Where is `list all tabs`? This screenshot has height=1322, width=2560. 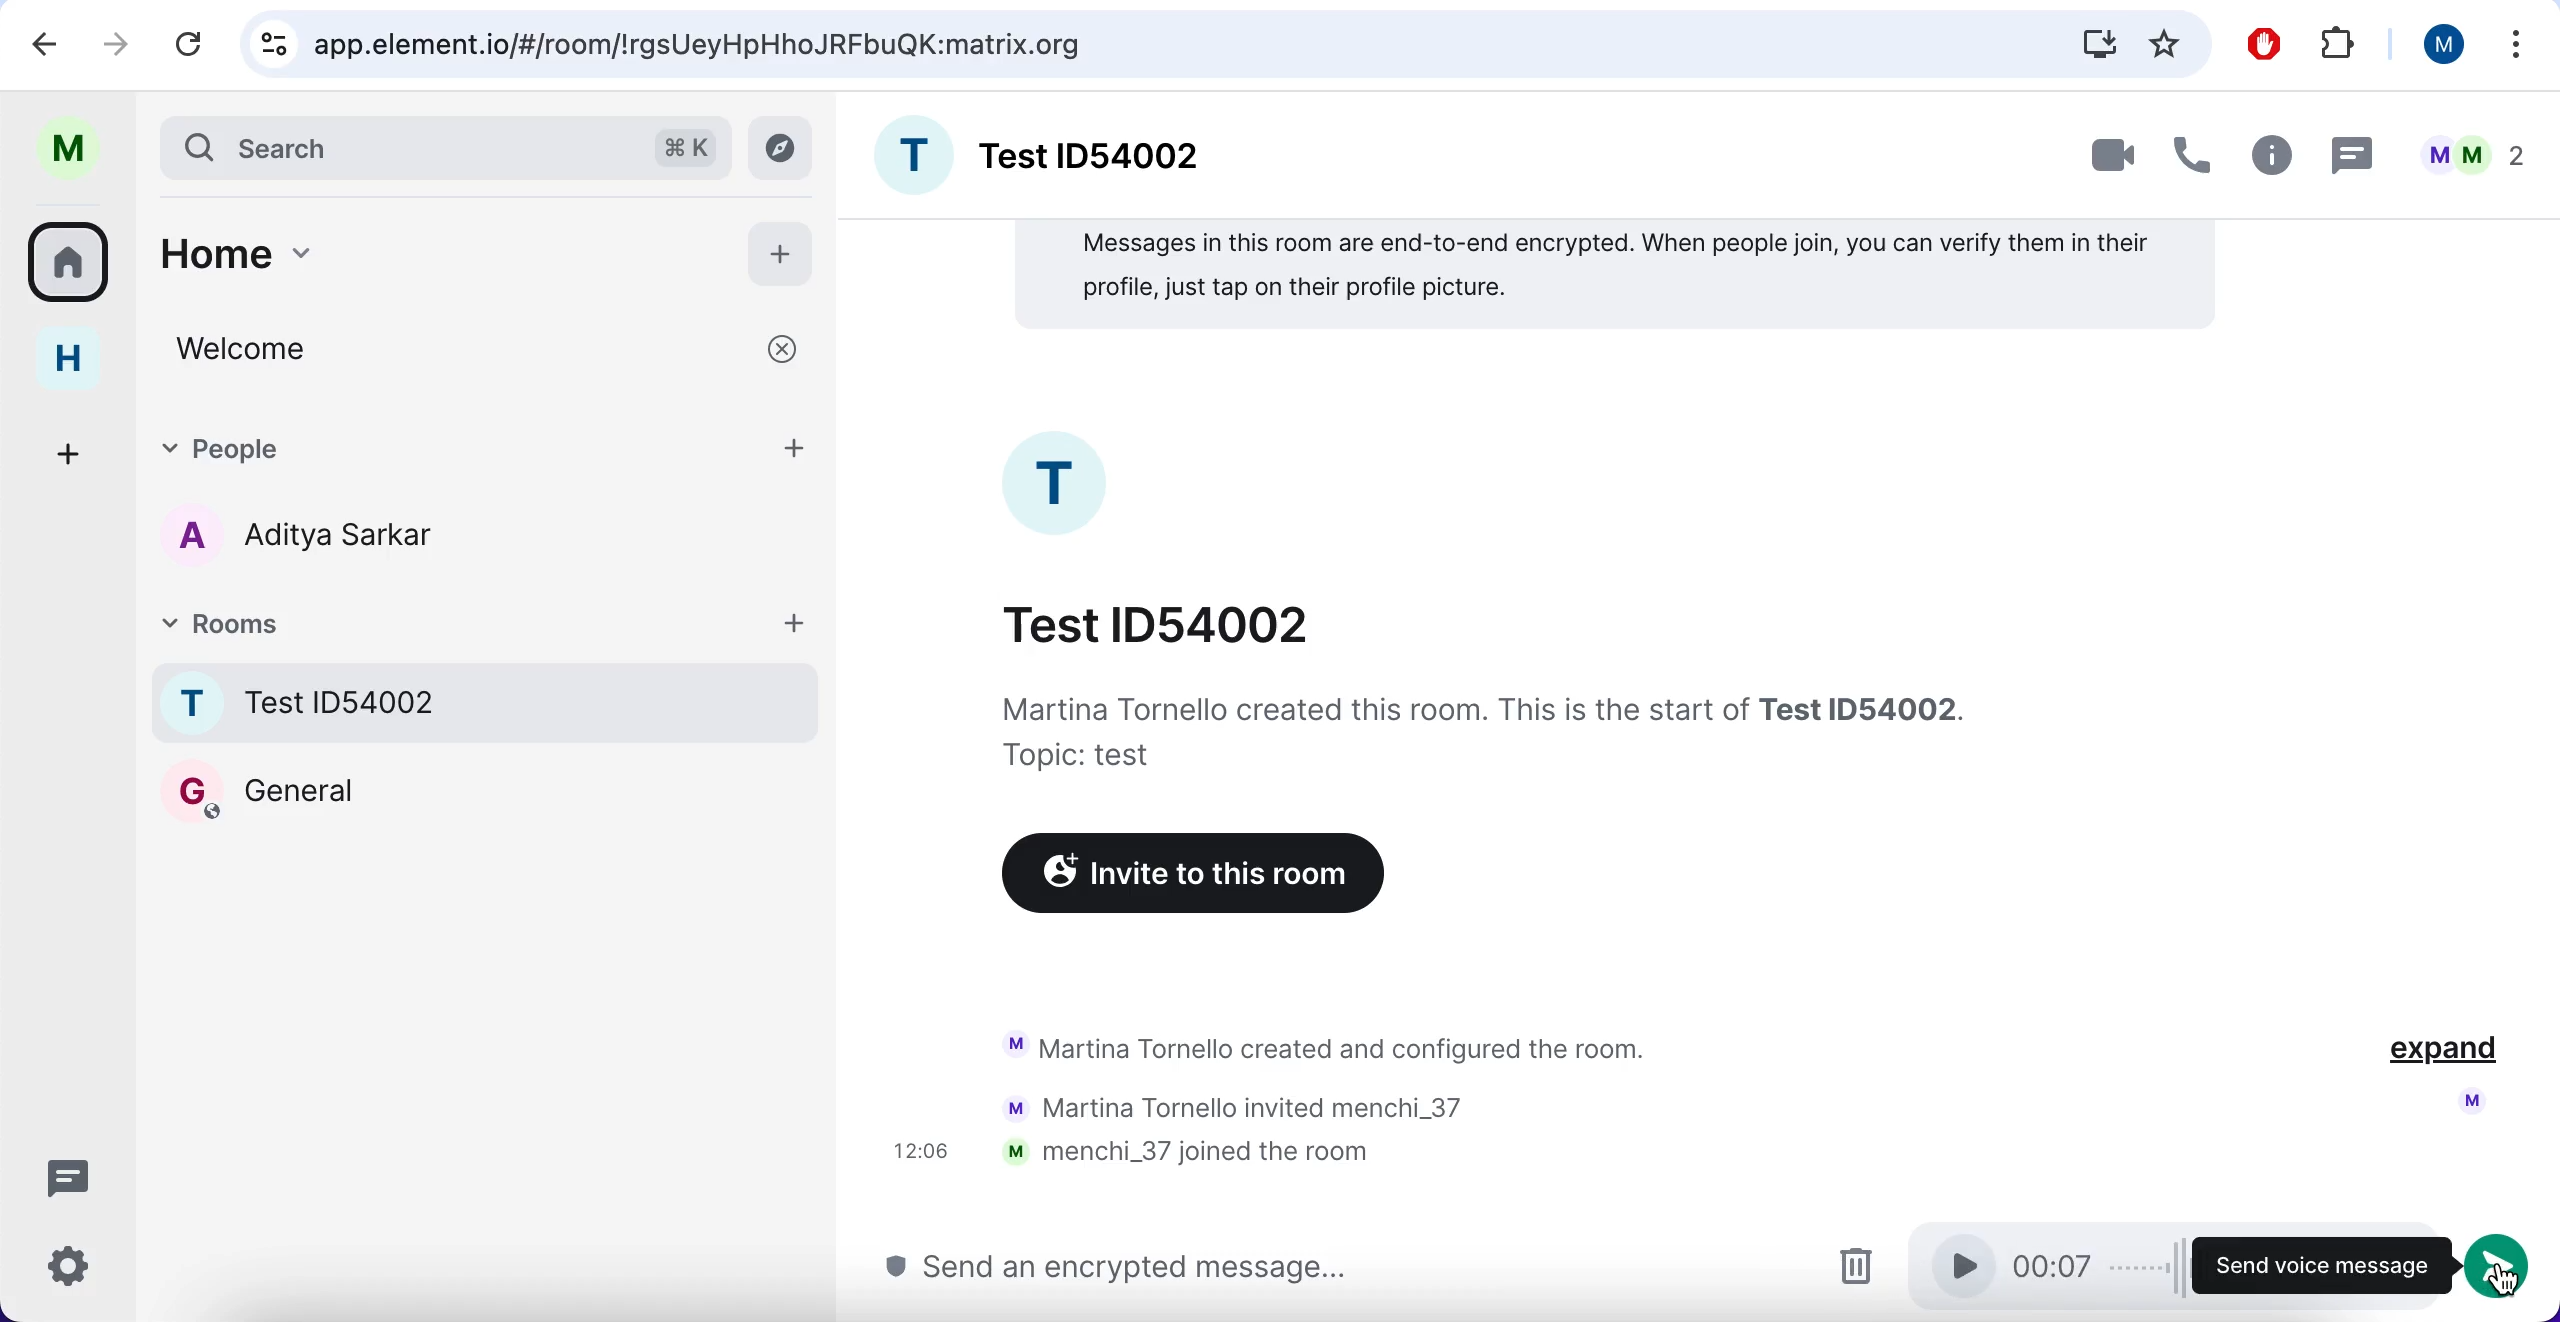
list all tabs is located at coordinates (2518, 43).